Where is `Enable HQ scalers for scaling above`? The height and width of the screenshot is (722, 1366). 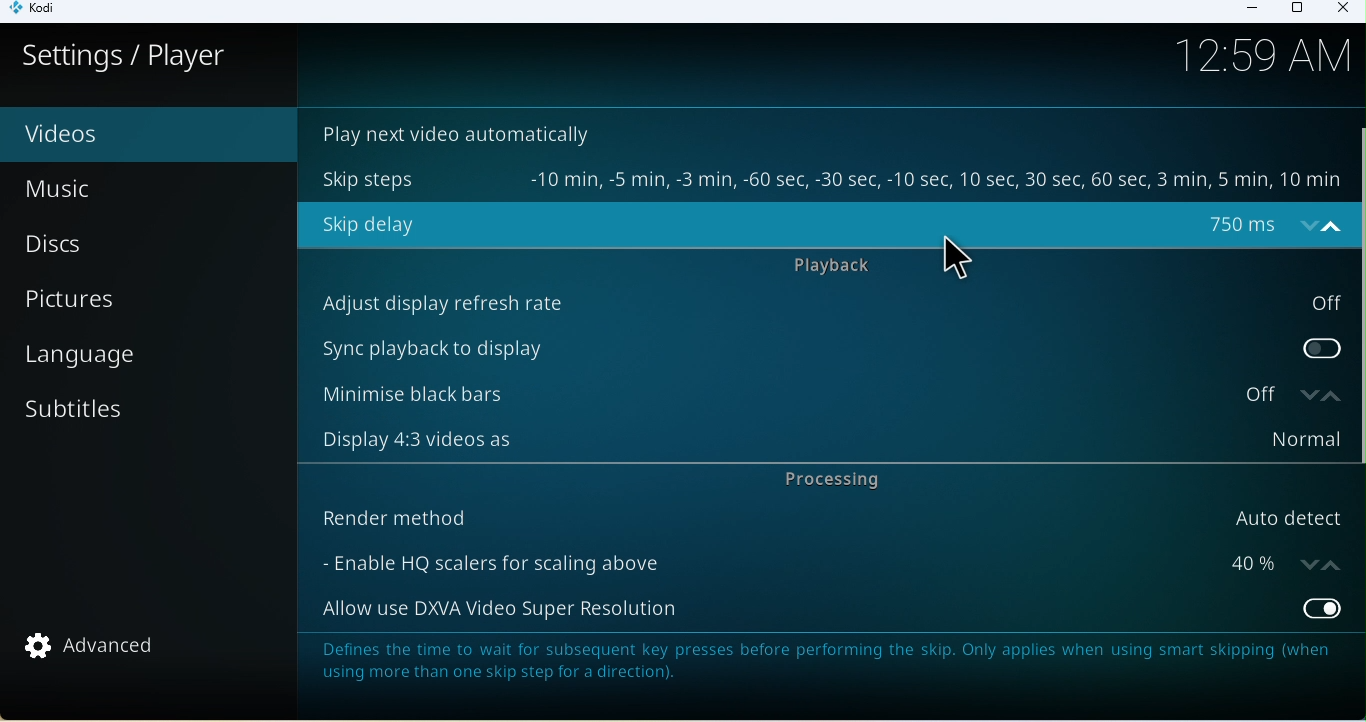 Enable HQ scalers for scaling above is located at coordinates (802, 561).